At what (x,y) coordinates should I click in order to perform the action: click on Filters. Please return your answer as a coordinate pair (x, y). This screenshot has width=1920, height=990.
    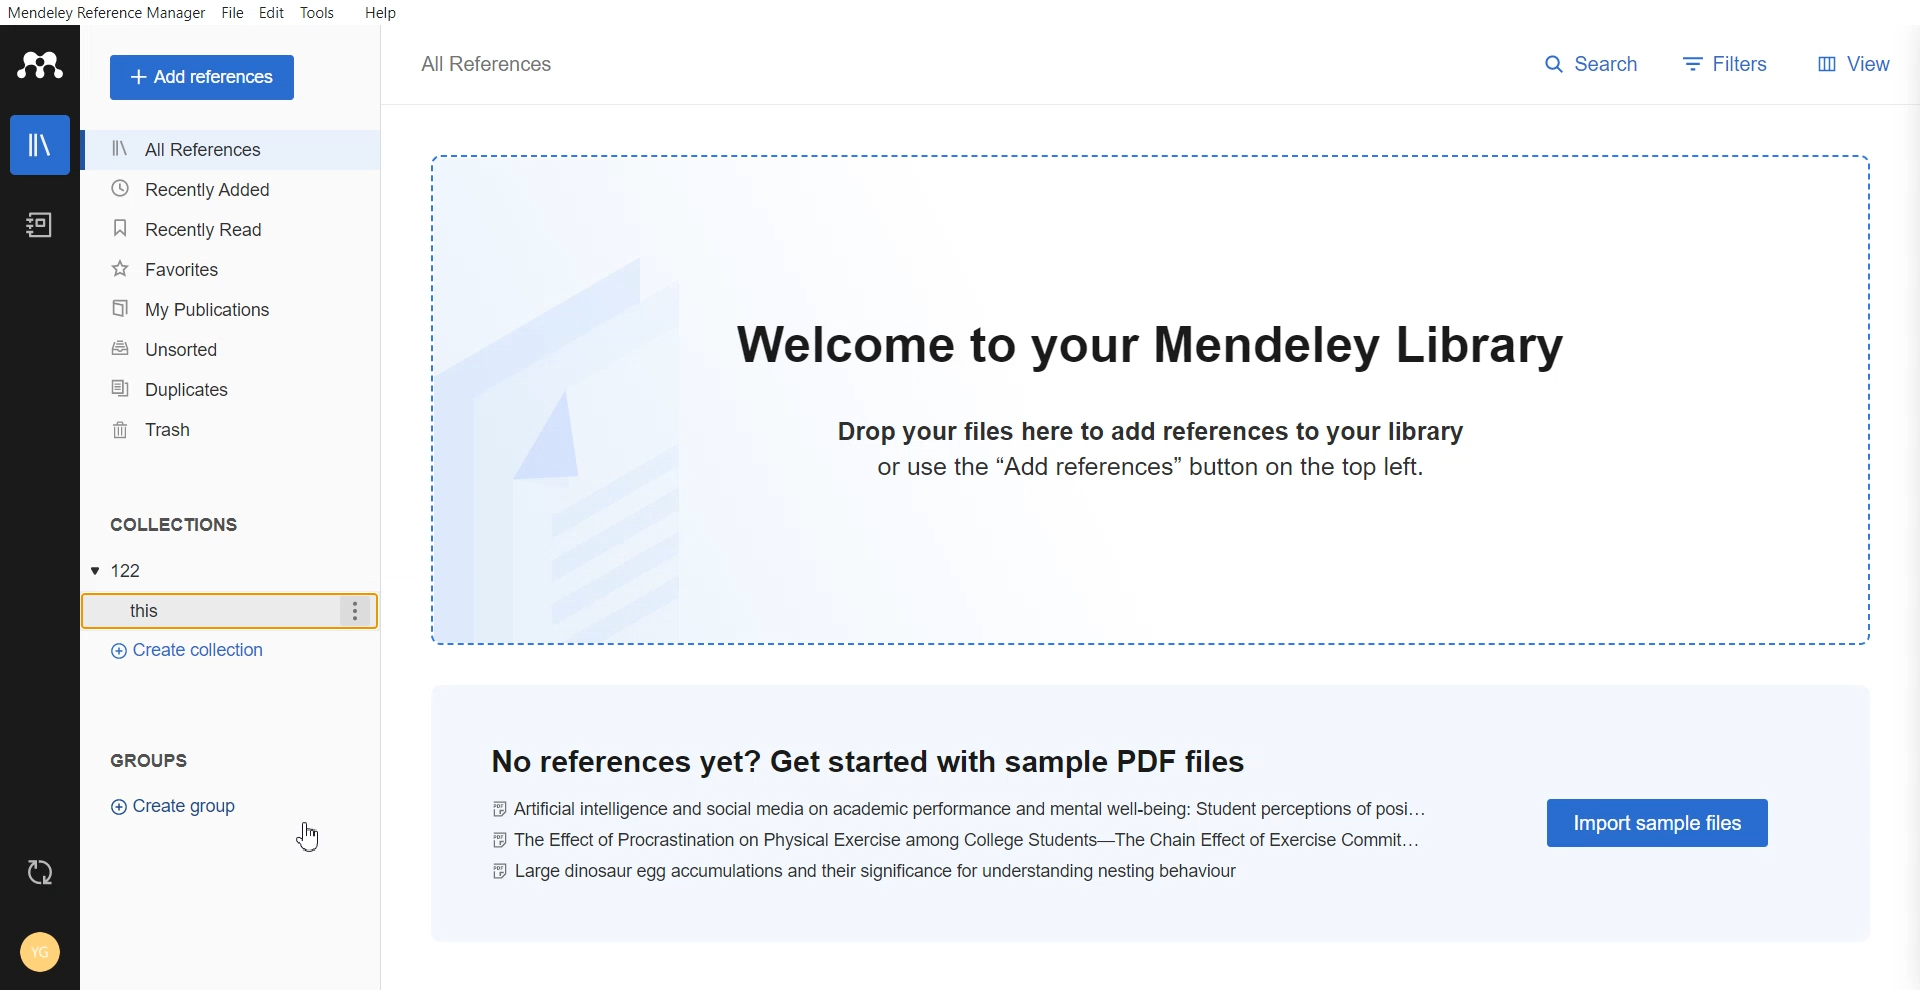
    Looking at the image, I should click on (1725, 64).